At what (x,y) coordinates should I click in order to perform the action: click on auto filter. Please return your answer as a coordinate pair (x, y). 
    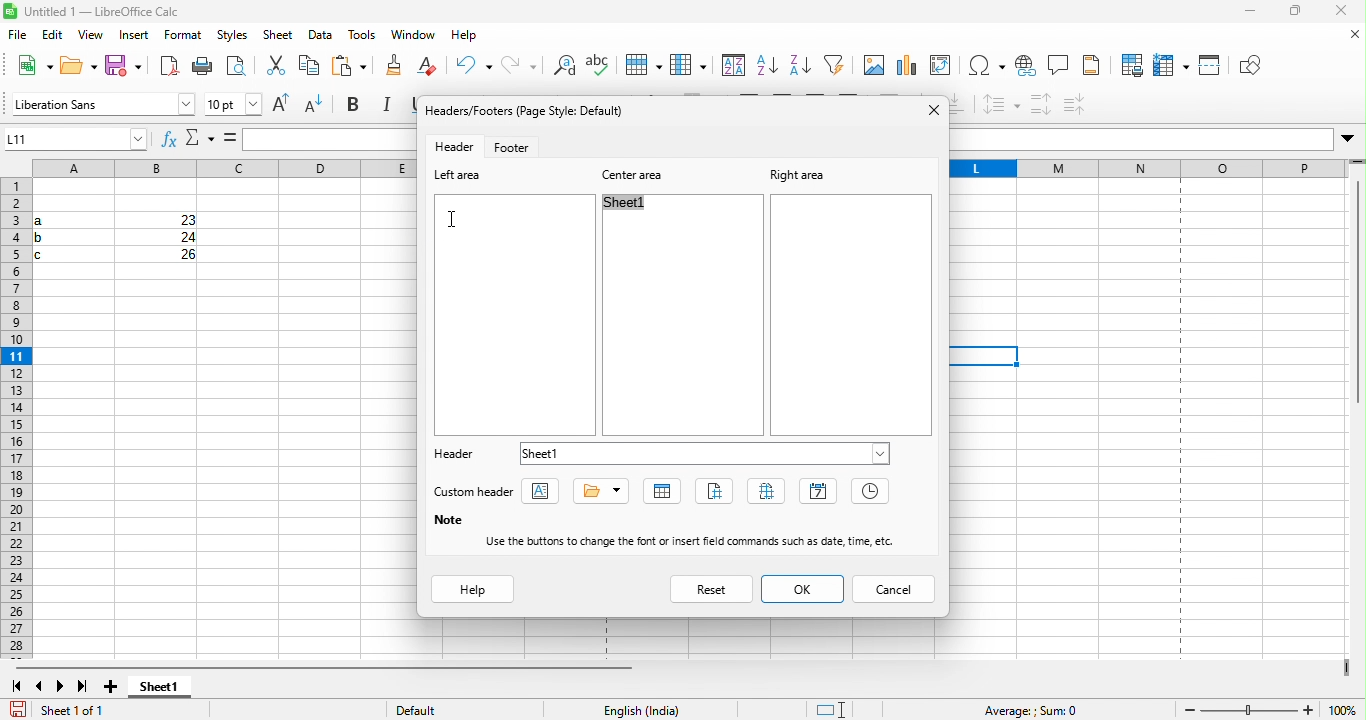
    Looking at the image, I should click on (803, 67).